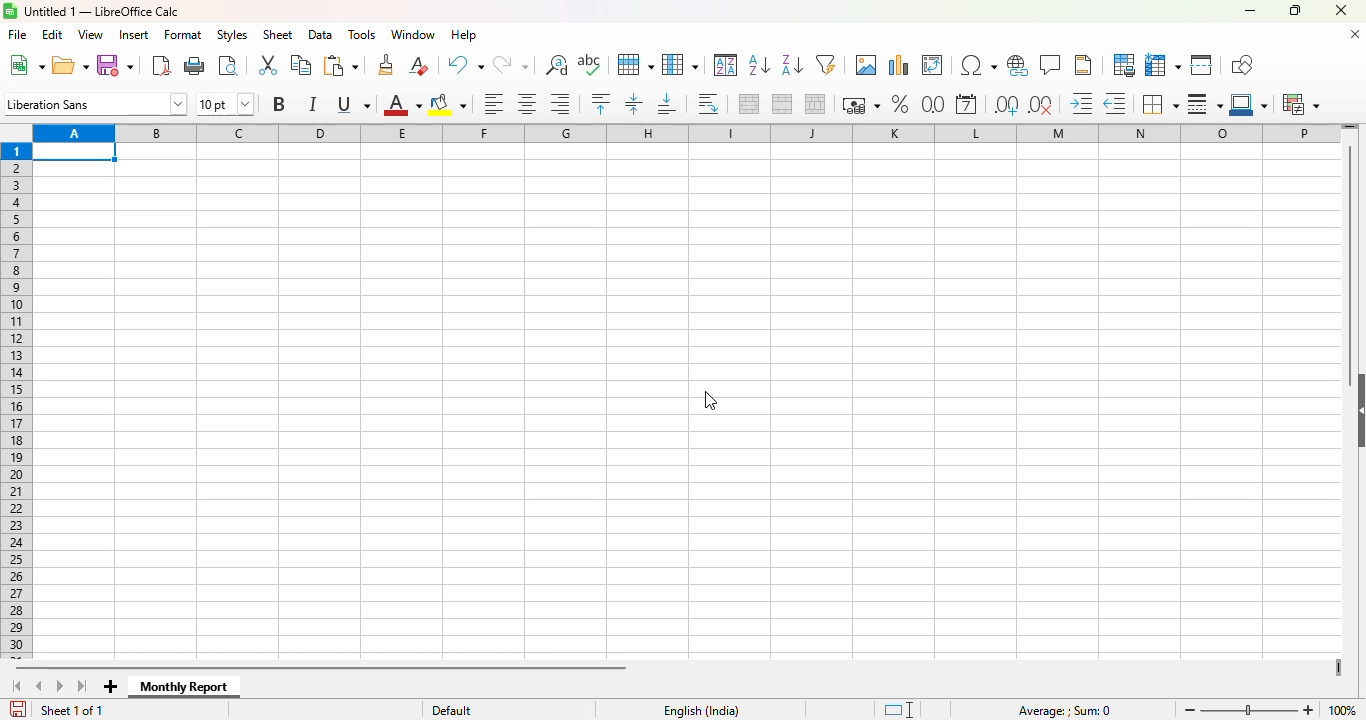 The image size is (1366, 720). What do you see at coordinates (1123, 64) in the screenshot?
I see `define print area` at bounding box center [1123, 64].